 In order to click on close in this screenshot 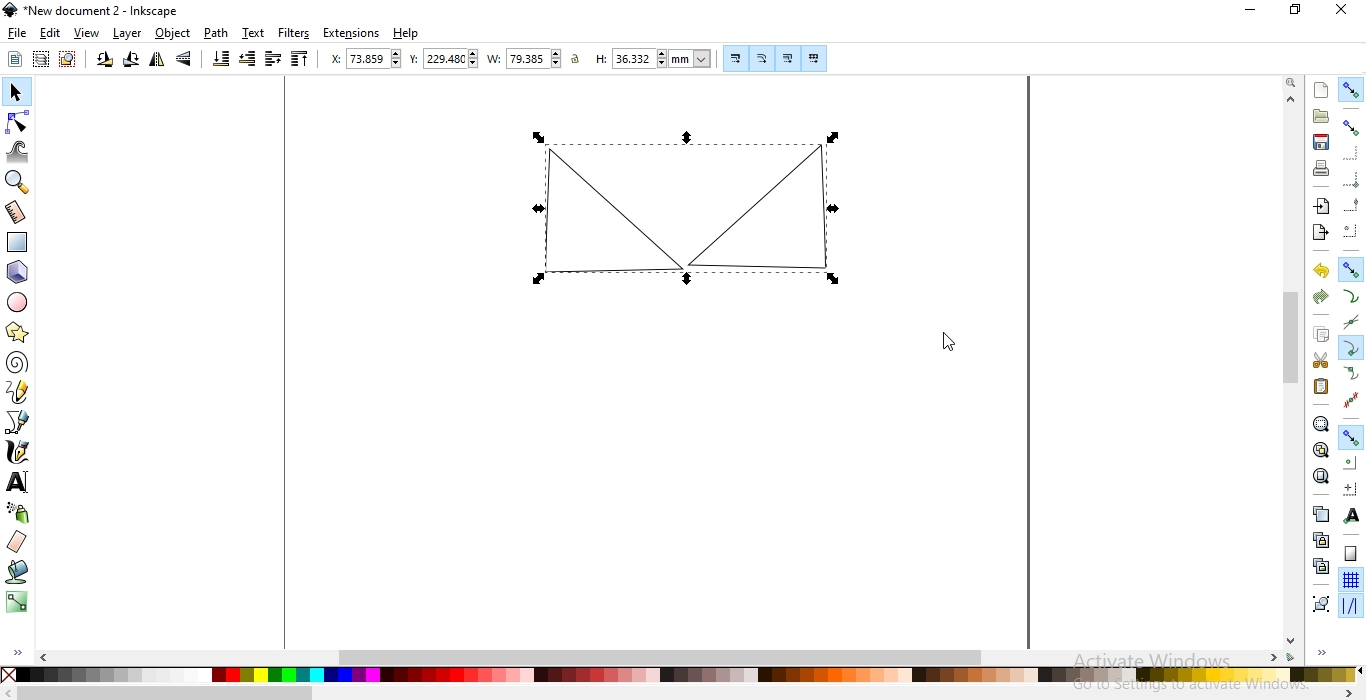, I will do `click(1340, 14)`.